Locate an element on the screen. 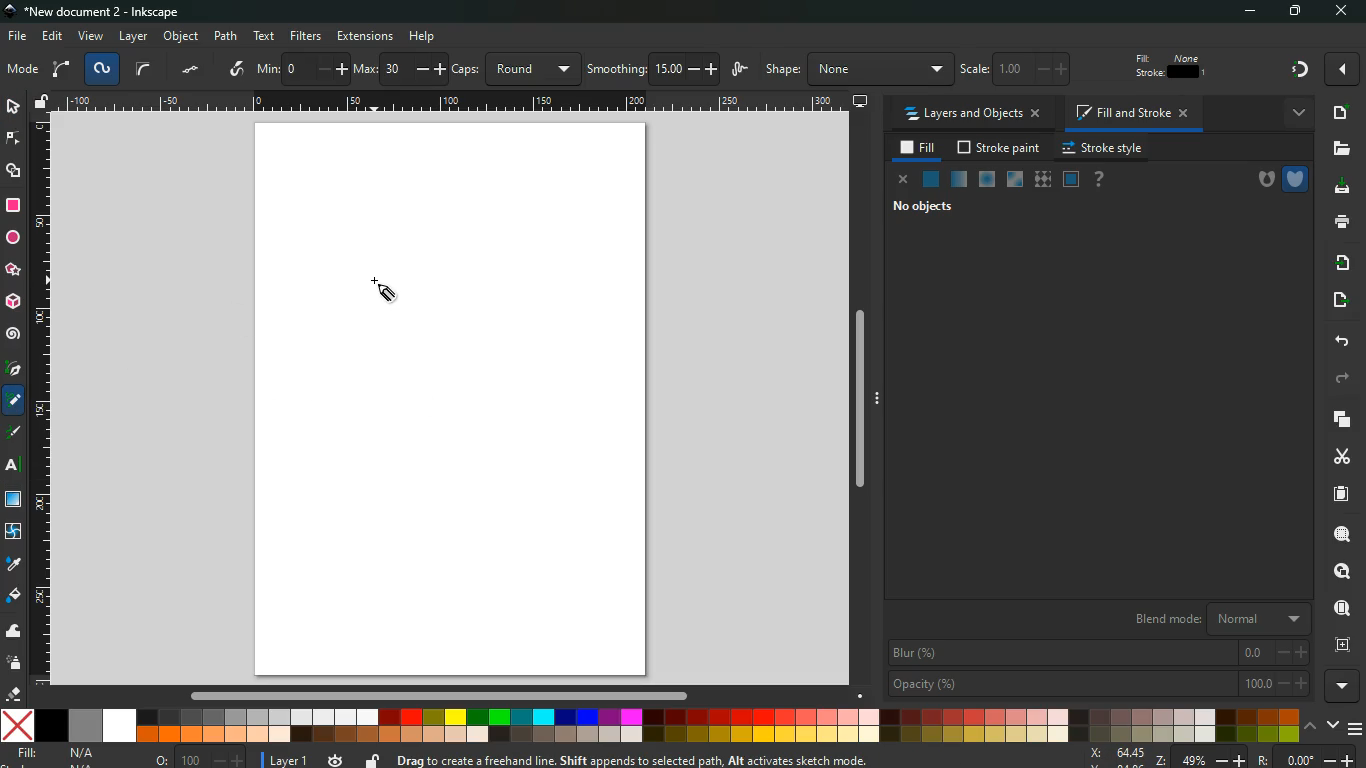 The image size is (1366, 768). Cursor is located at coordinates (383, 290).